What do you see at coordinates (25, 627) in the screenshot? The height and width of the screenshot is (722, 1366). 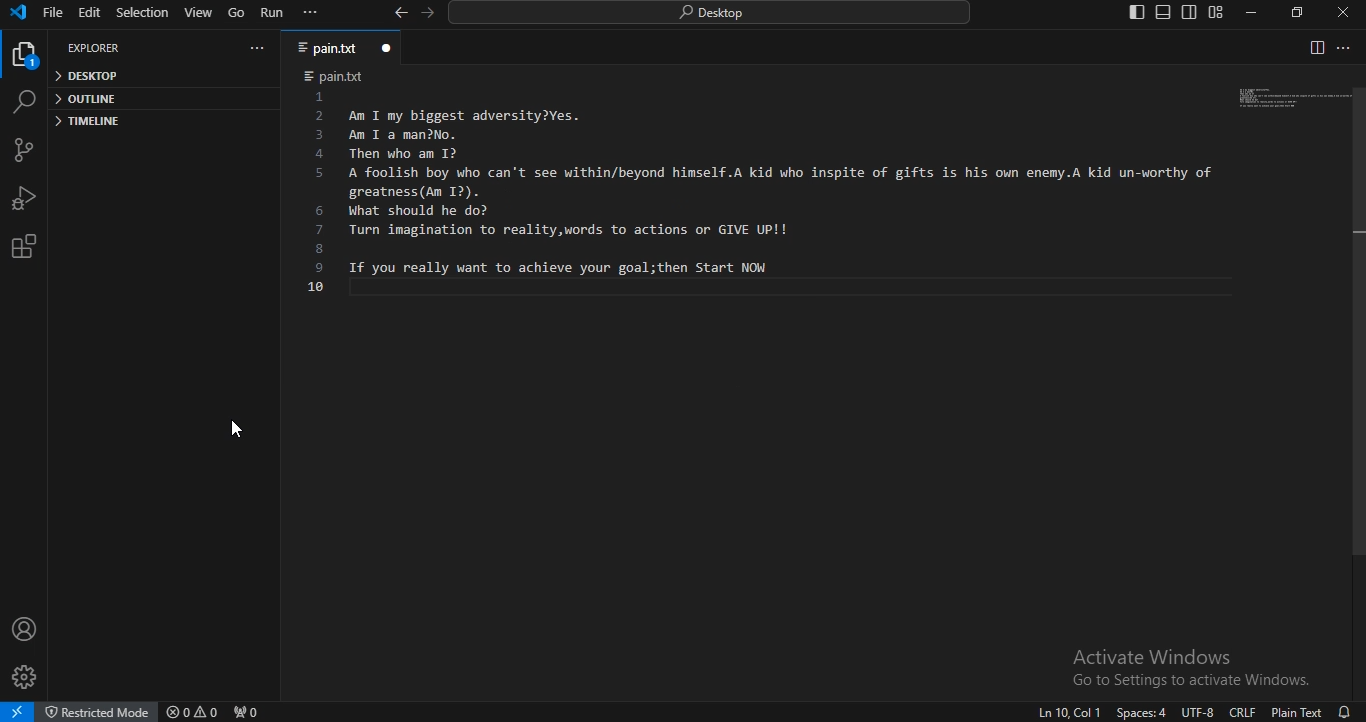 I see `account` at bounding box center [25, 627].